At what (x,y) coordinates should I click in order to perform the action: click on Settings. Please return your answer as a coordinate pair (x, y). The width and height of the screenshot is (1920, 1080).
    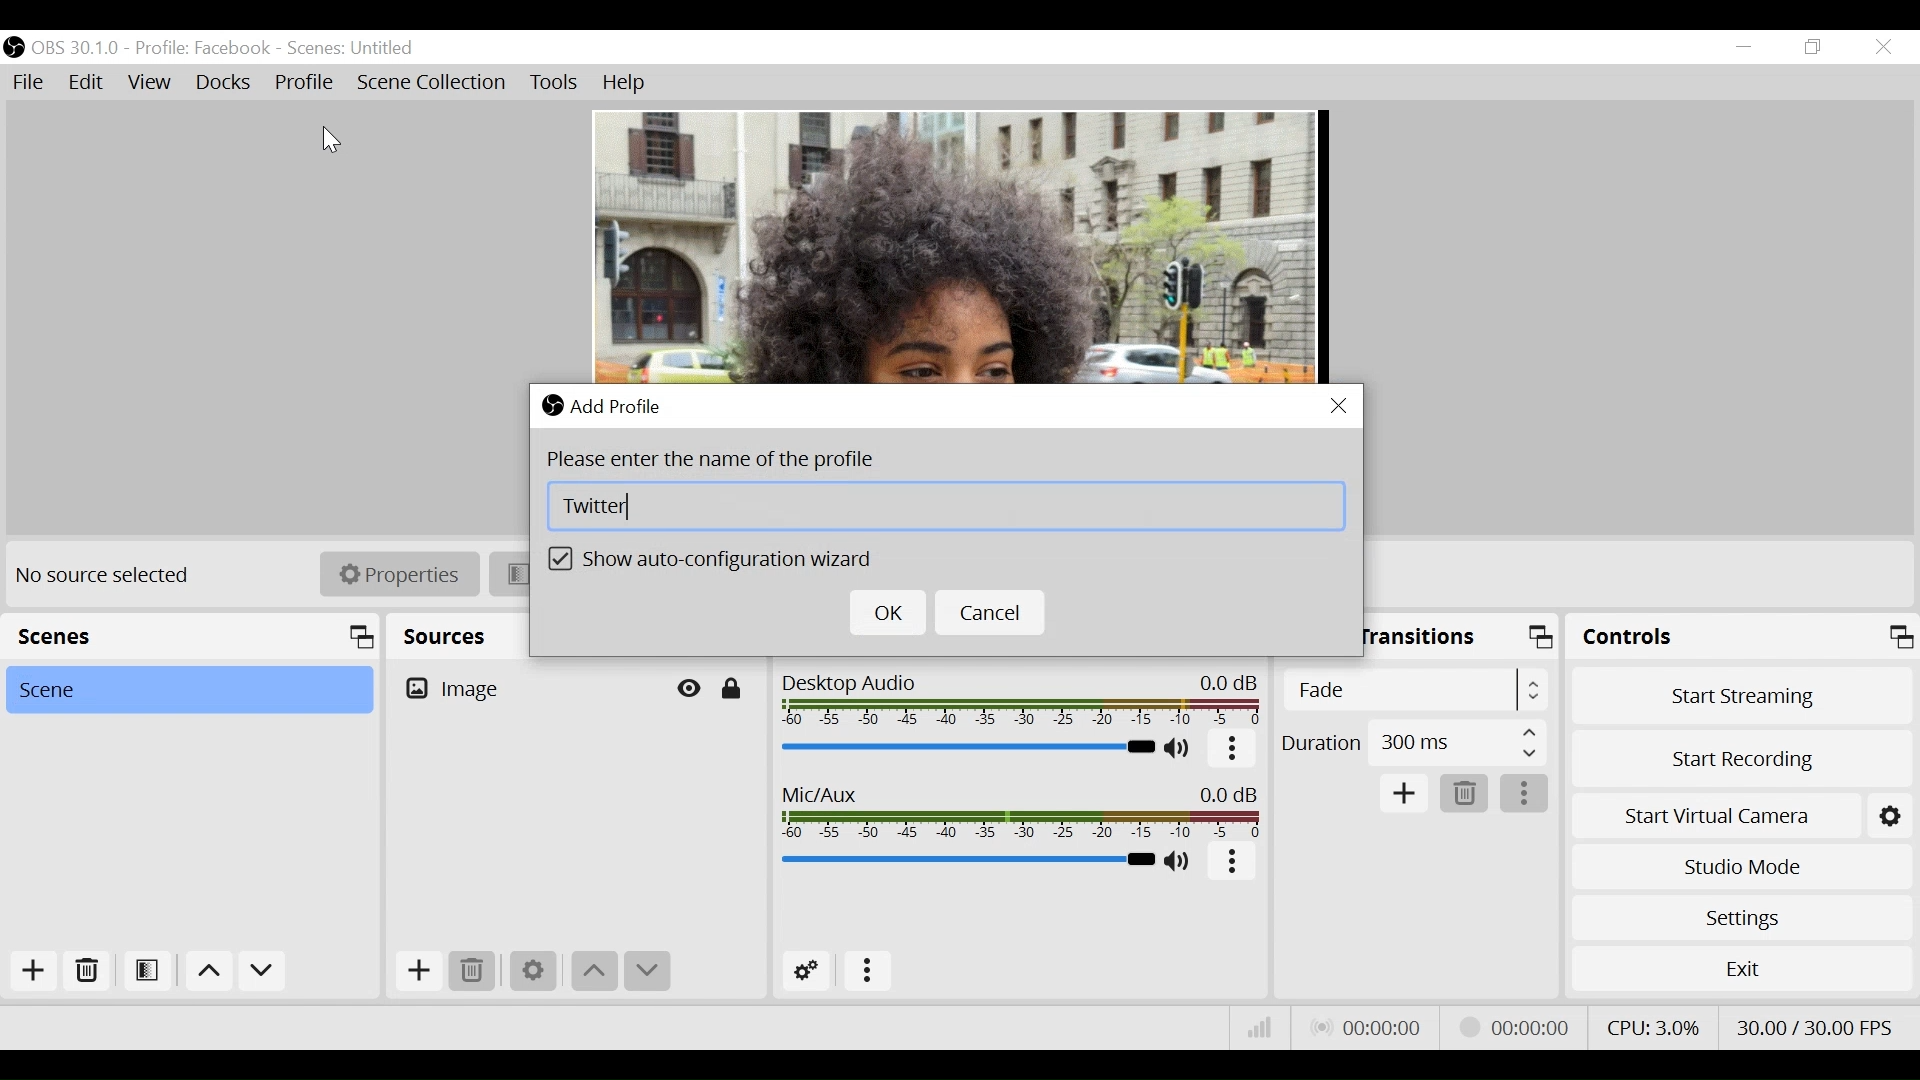
    Looking at the image, I should click on (531, 972).